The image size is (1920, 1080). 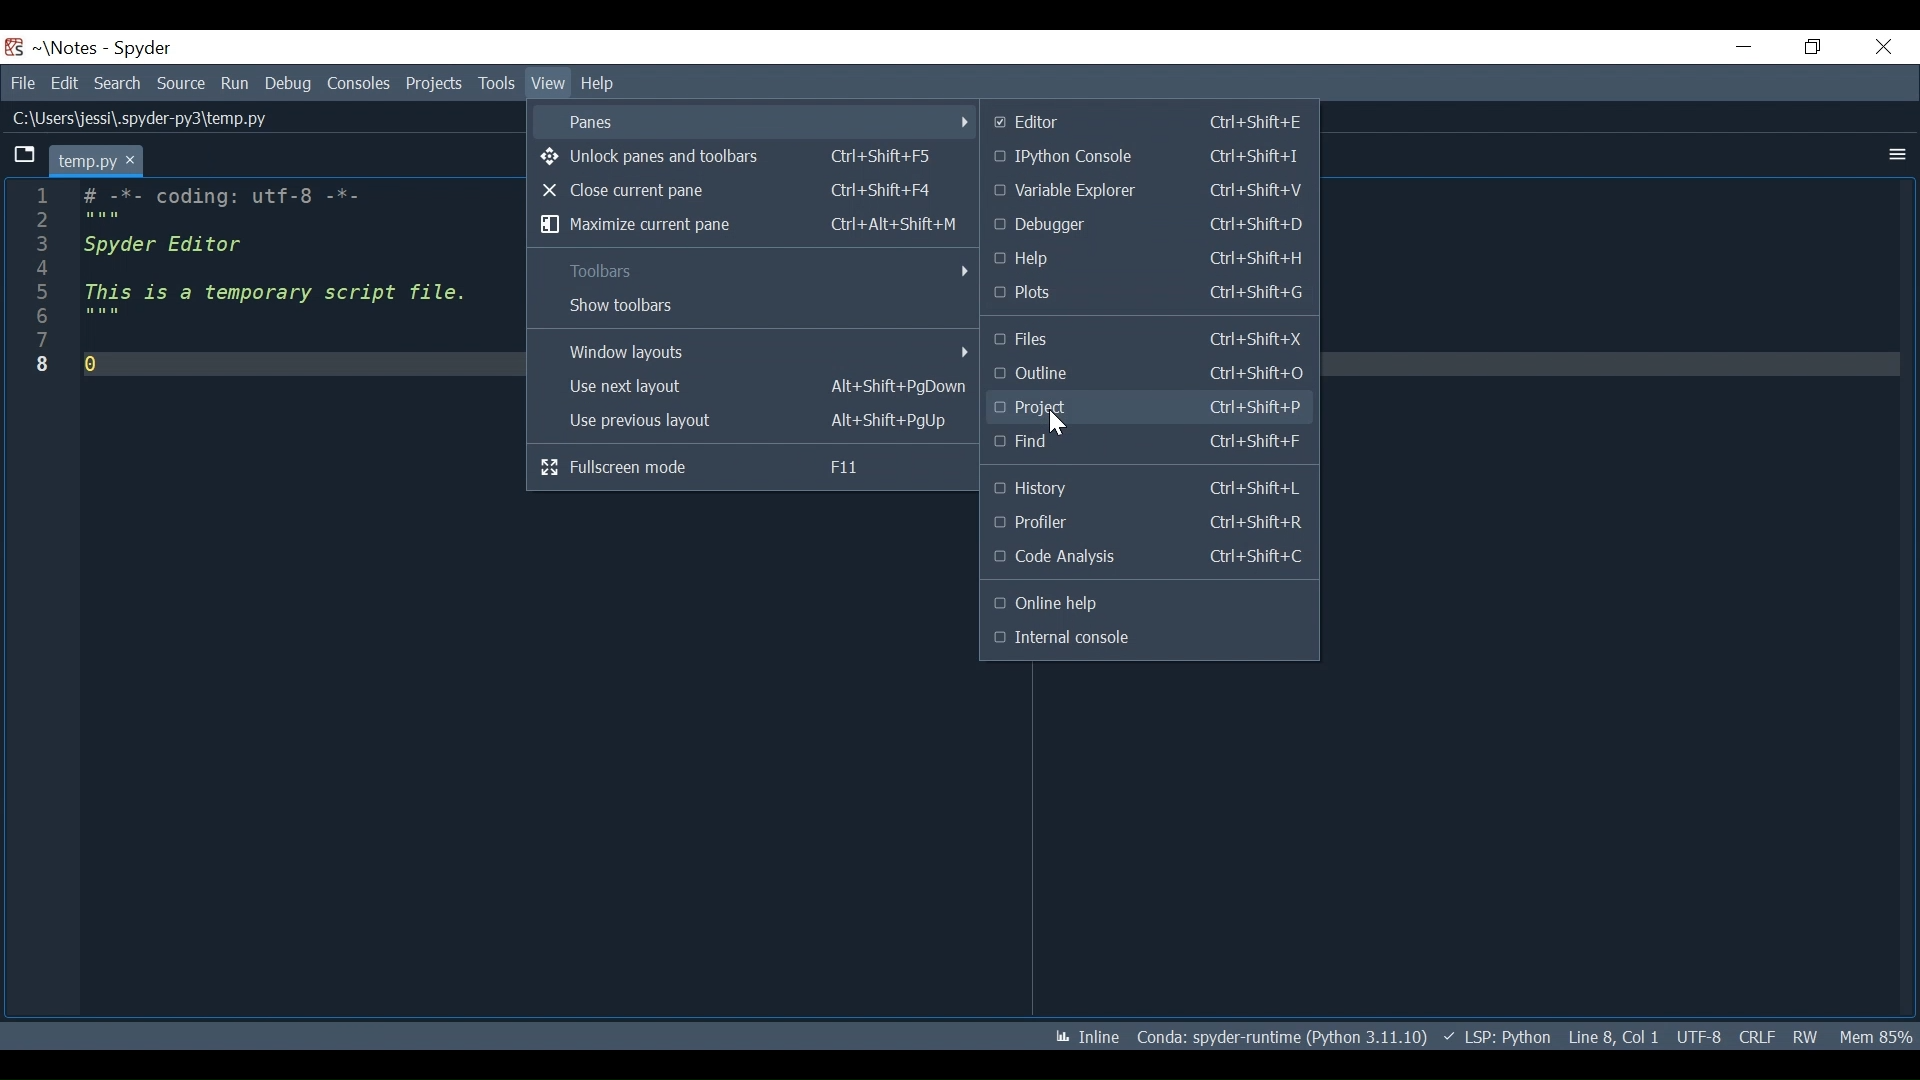 I want to click on Mem 86%, so click(x=1877, y=1038).